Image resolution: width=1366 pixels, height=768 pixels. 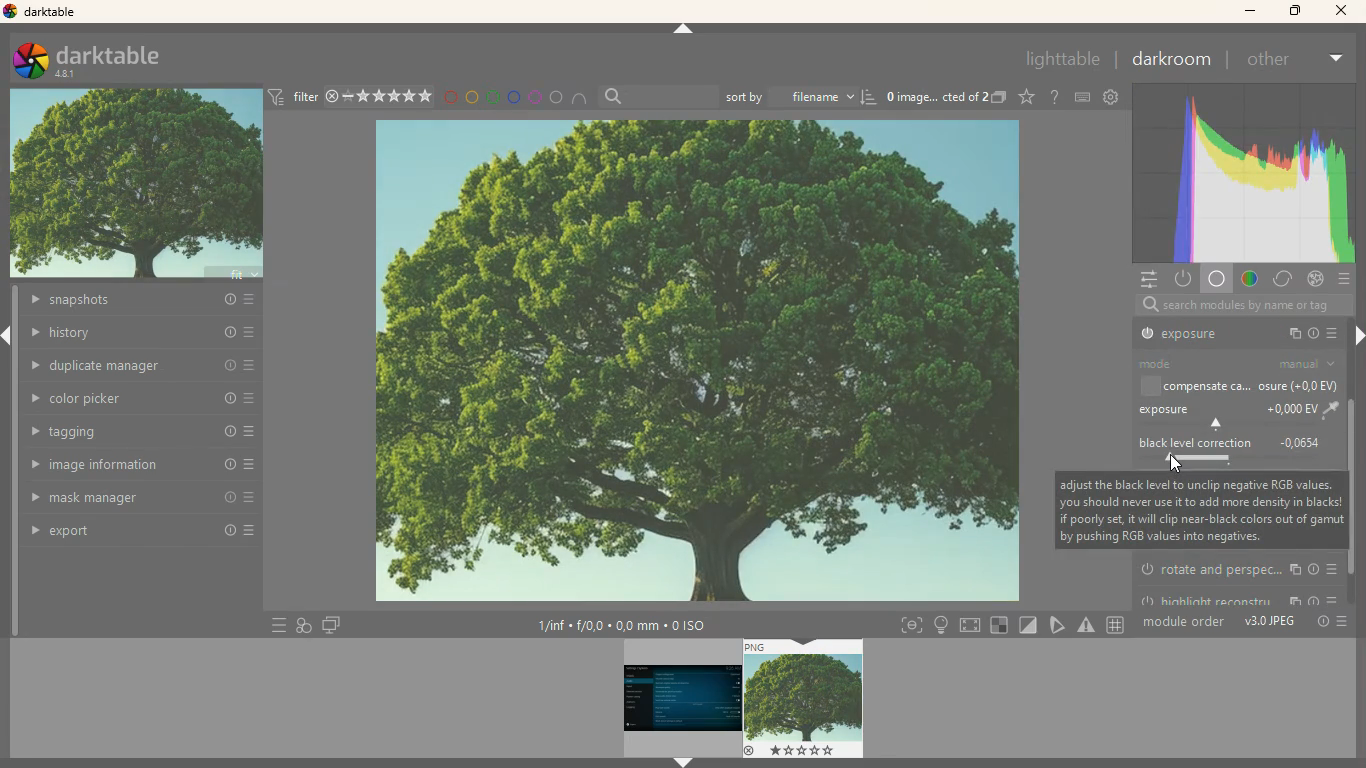 I want to click on mode, so click(x=1178, y=363).